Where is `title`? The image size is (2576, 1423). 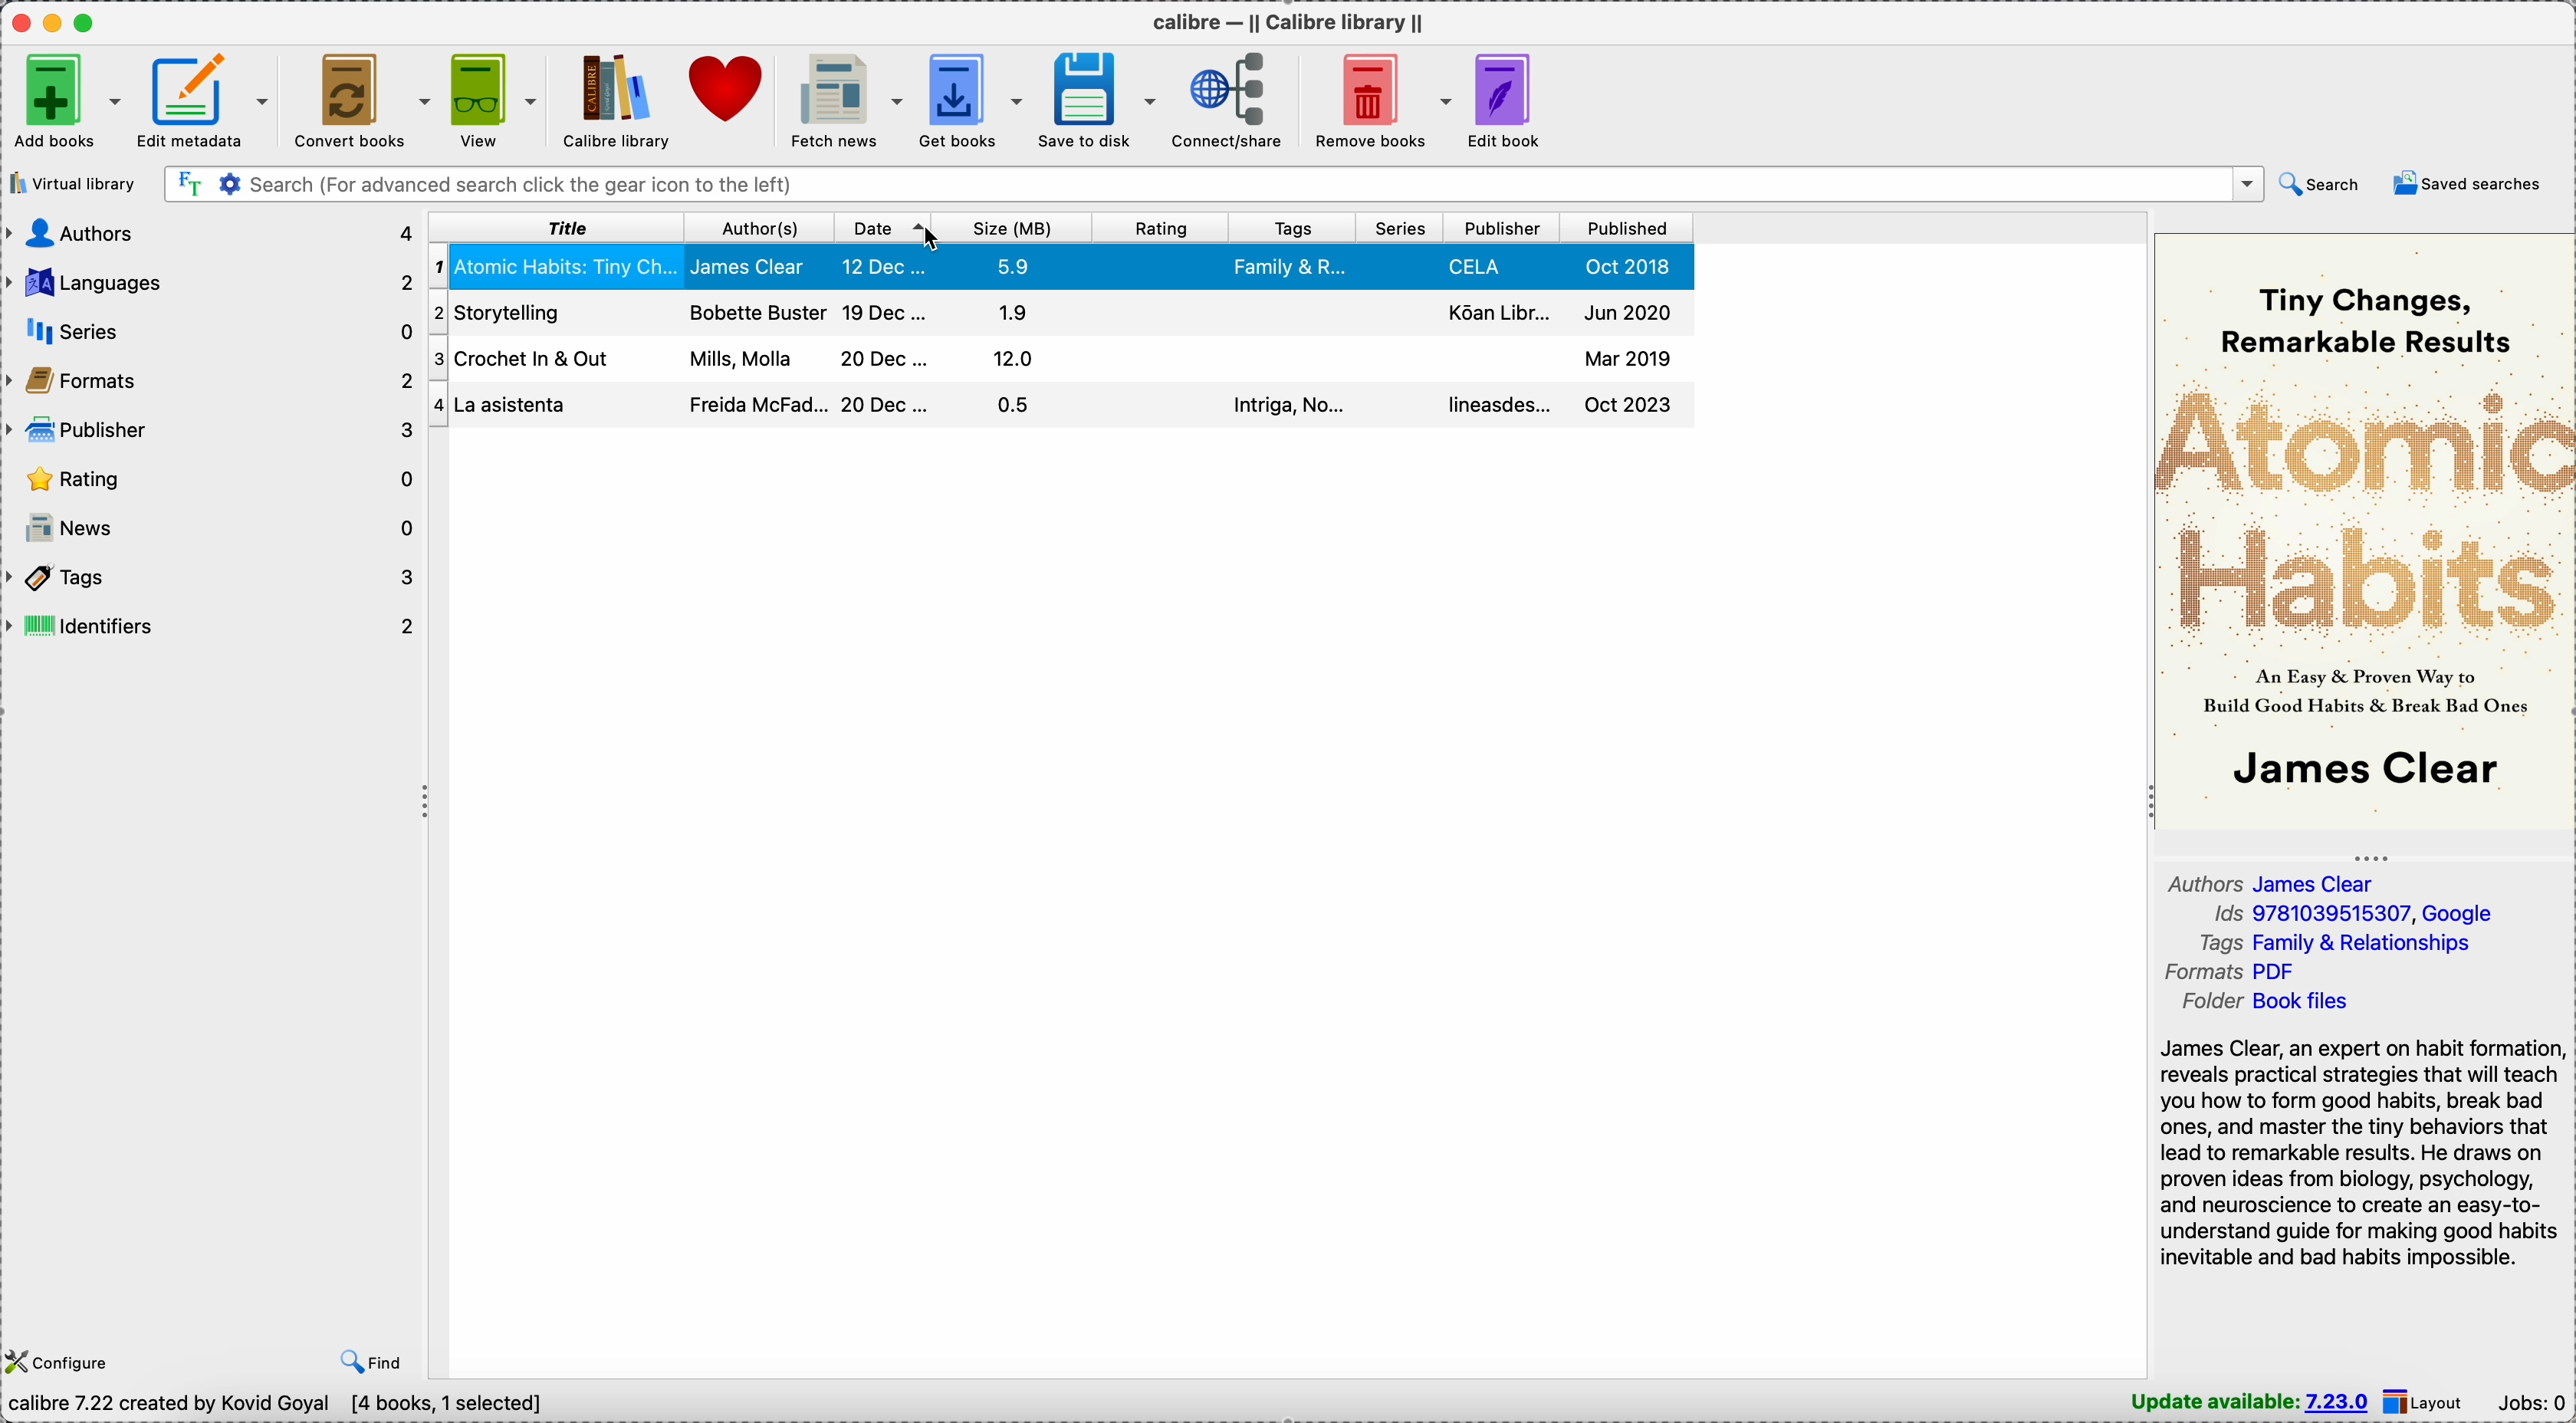 title is located at coordinates (557, 230).